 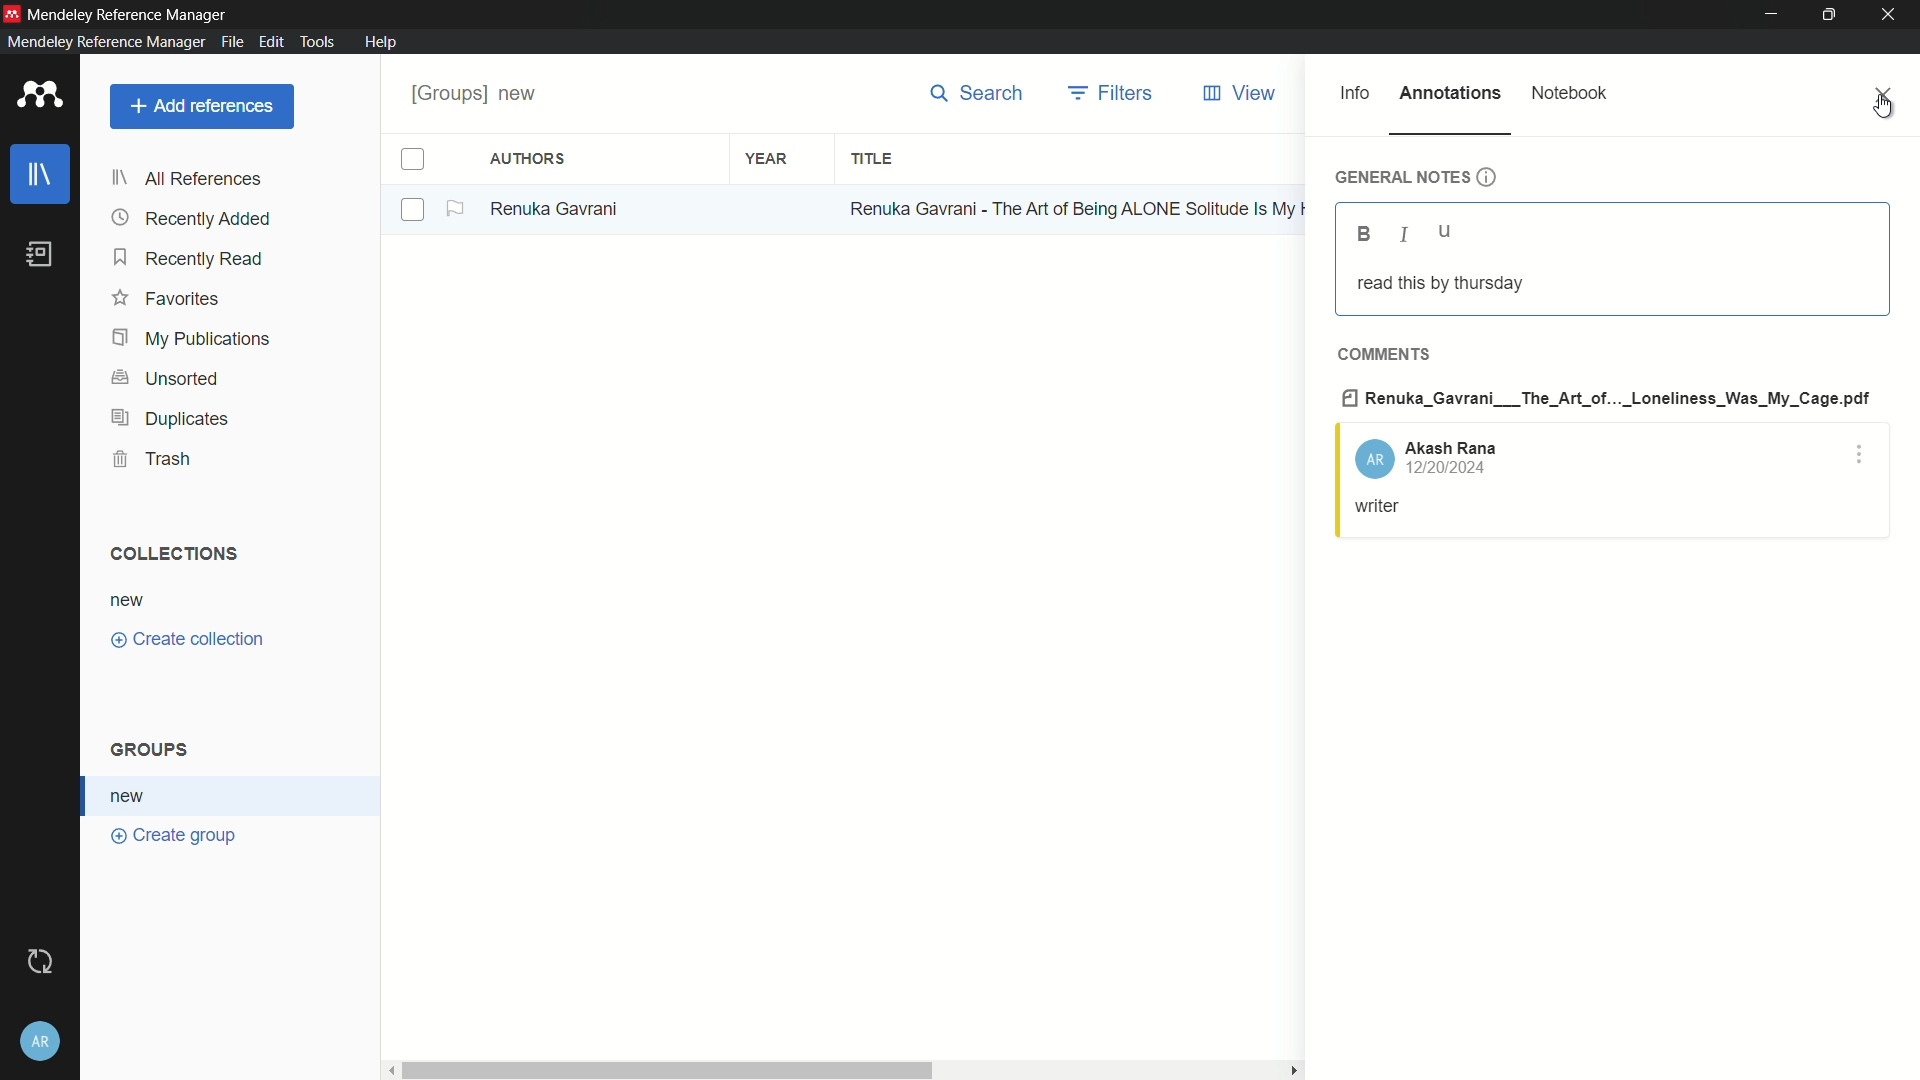 What do you see at coordinates (151, 459) in the screenshot?
I see `trash` at bounding box center [151, 459].